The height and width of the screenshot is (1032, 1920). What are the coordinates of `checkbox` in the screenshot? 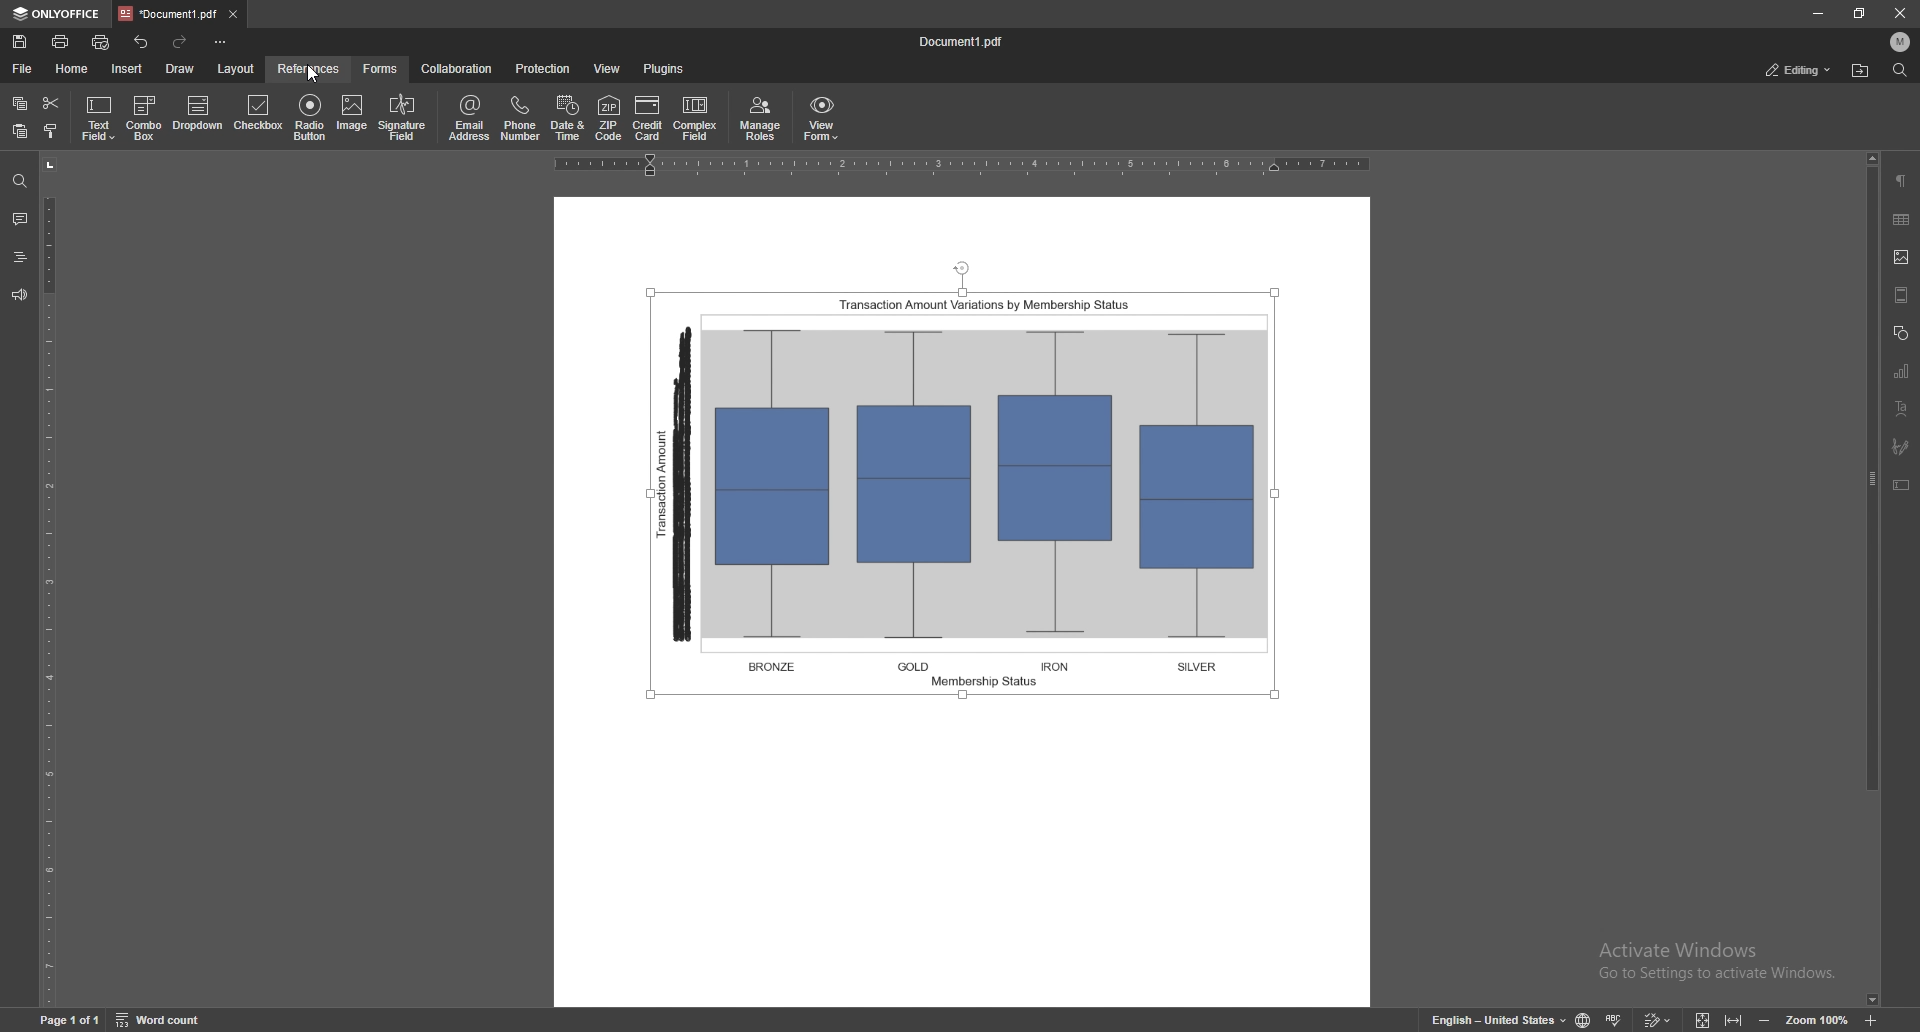 It's located at (257, 115).